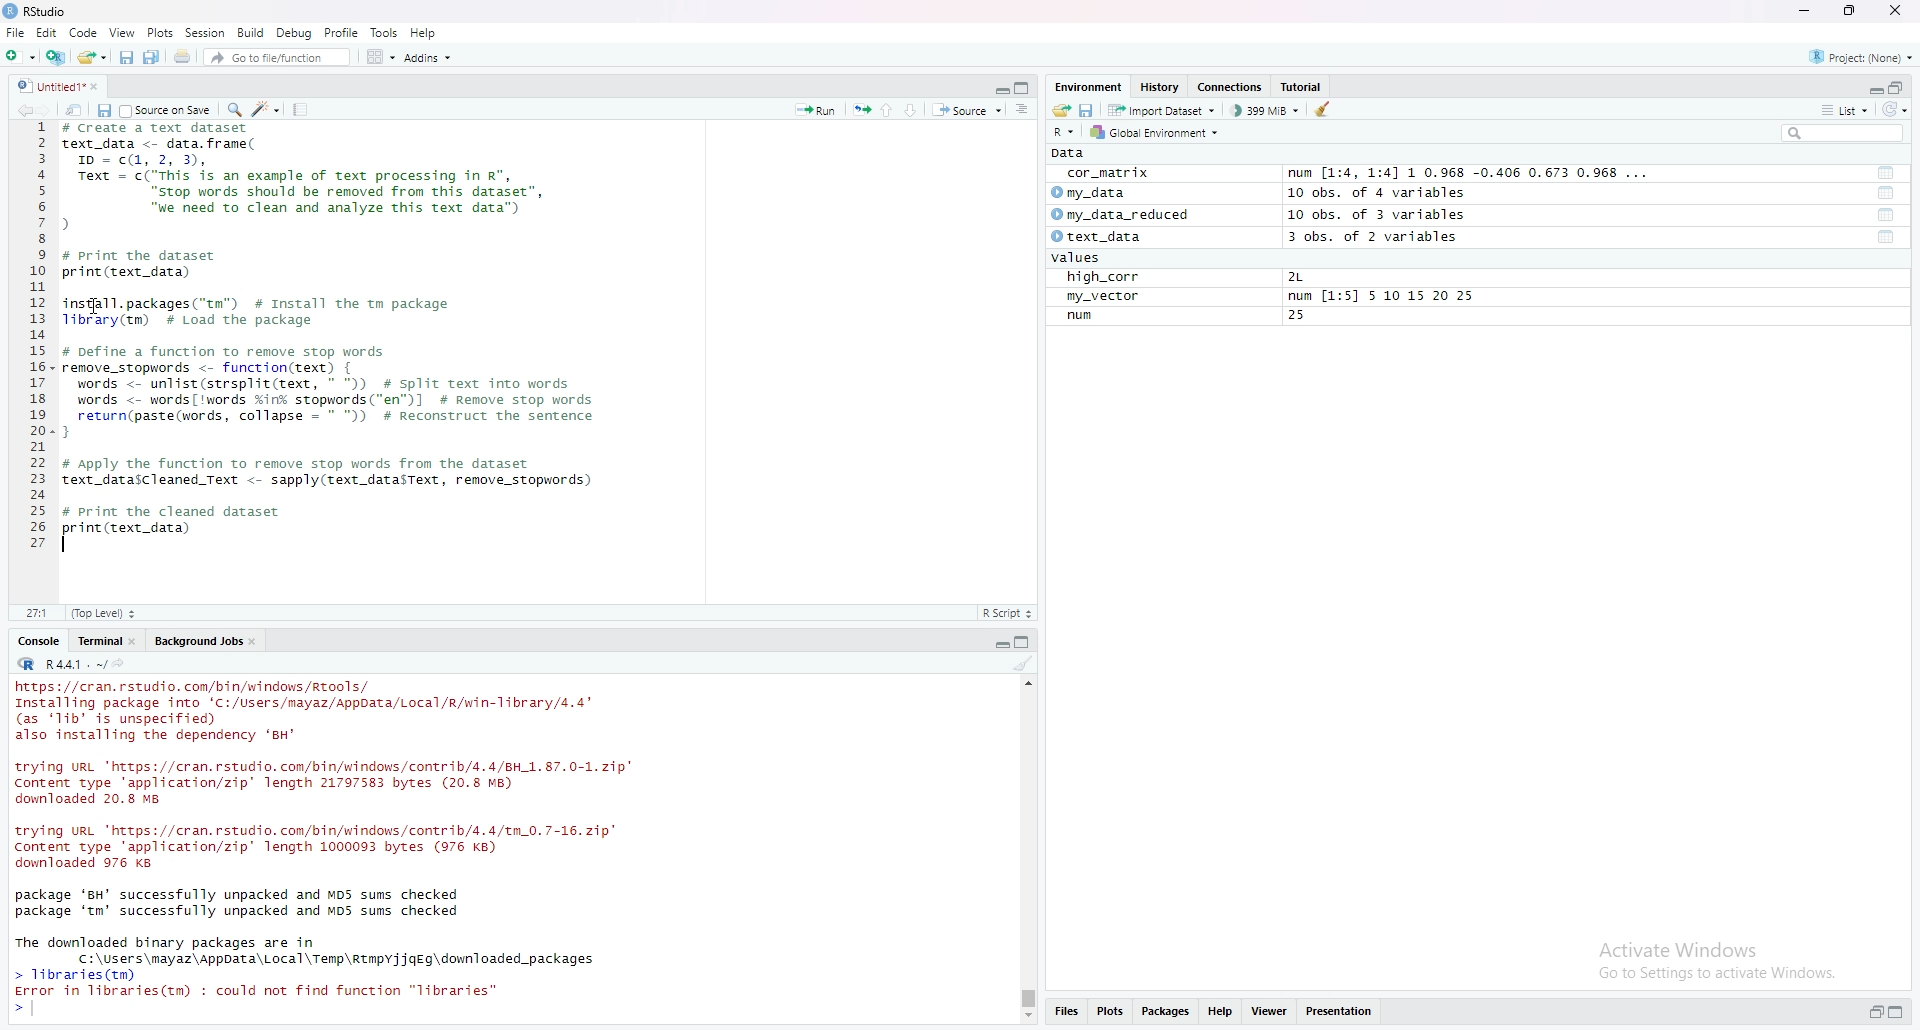 Image resolution: width=1920 pixels, height=1030 pixels. What do you see at coordinates (889, 108) in the screenshot?
I see `go to previous section` at bounding box center [889, 108].